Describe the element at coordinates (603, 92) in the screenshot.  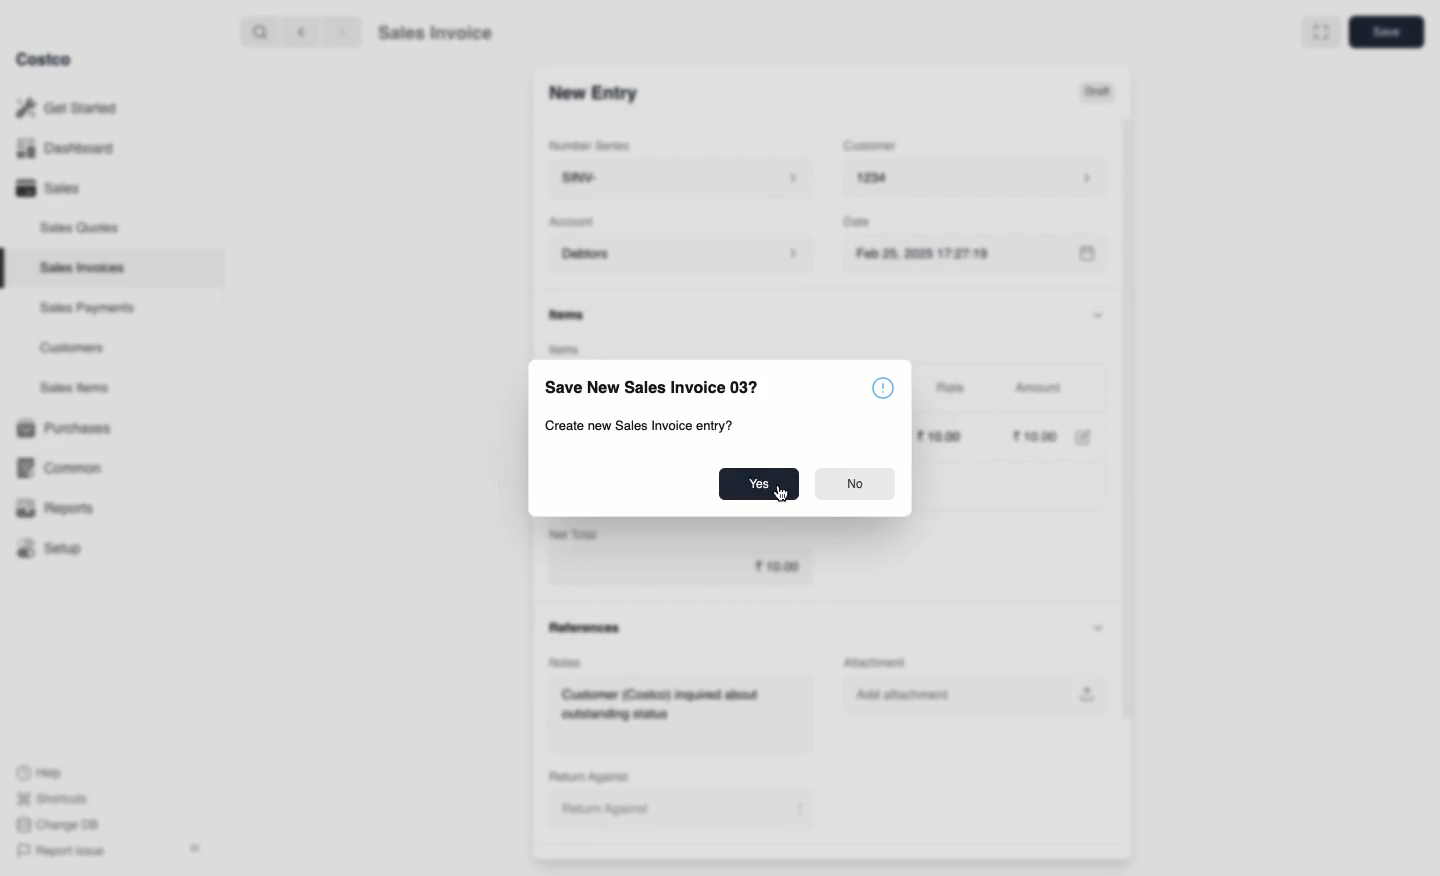
I see `SINV-1001` at that location.